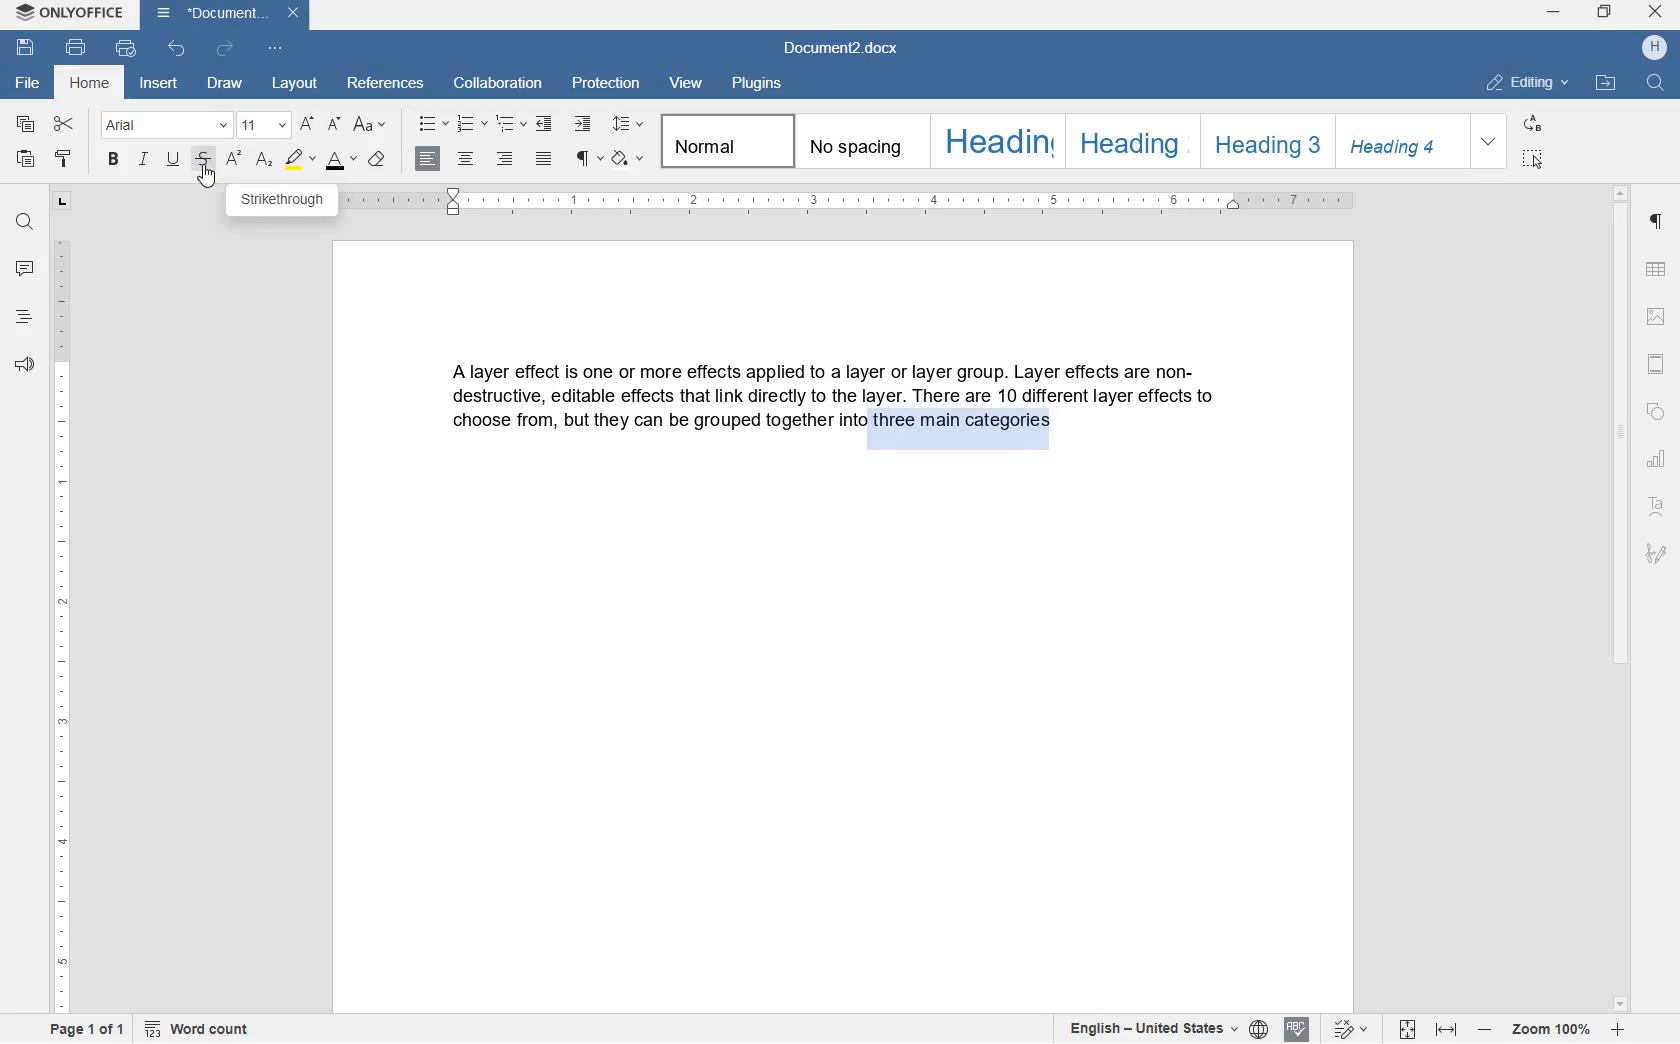 This screenshot has height=1044, width=1680. I want to click on bullet, so click(432, 124).